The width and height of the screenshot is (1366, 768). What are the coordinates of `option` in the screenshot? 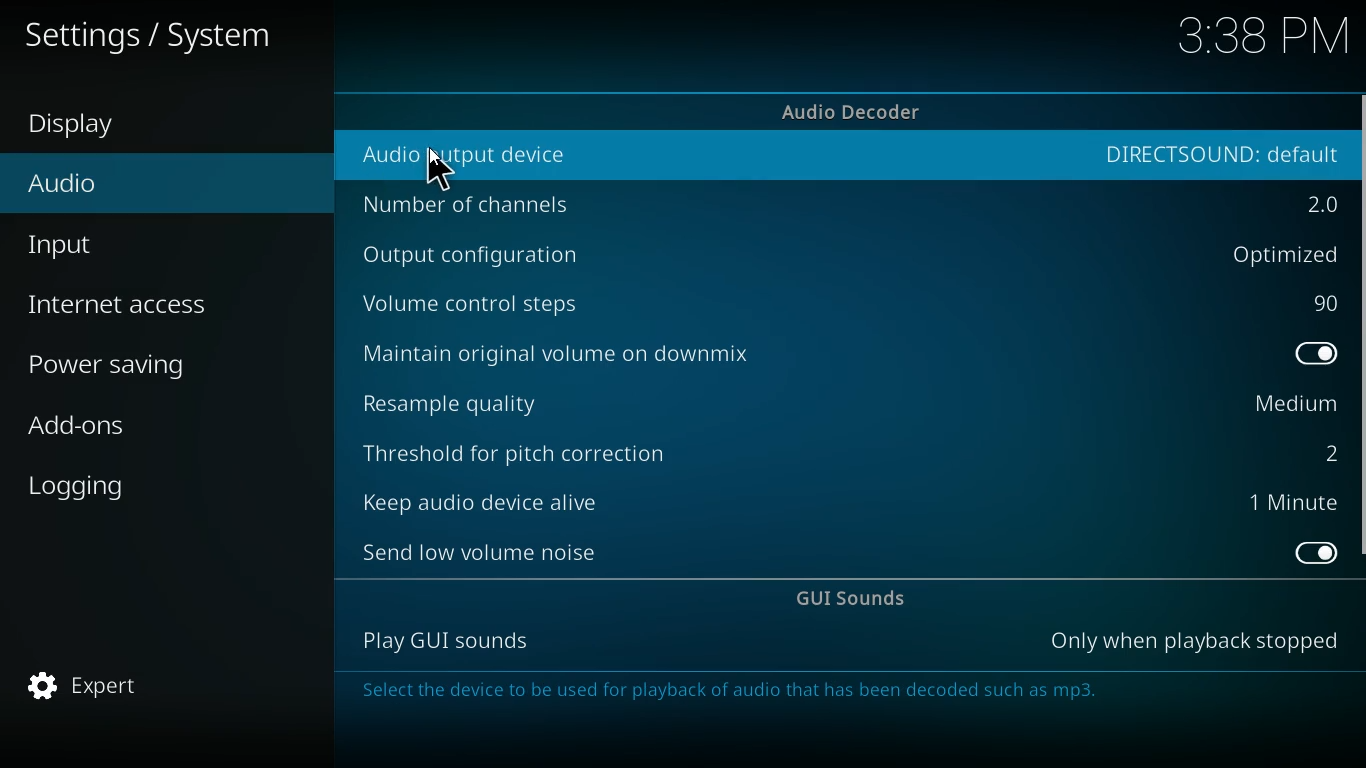 It's located at (1323, 356).